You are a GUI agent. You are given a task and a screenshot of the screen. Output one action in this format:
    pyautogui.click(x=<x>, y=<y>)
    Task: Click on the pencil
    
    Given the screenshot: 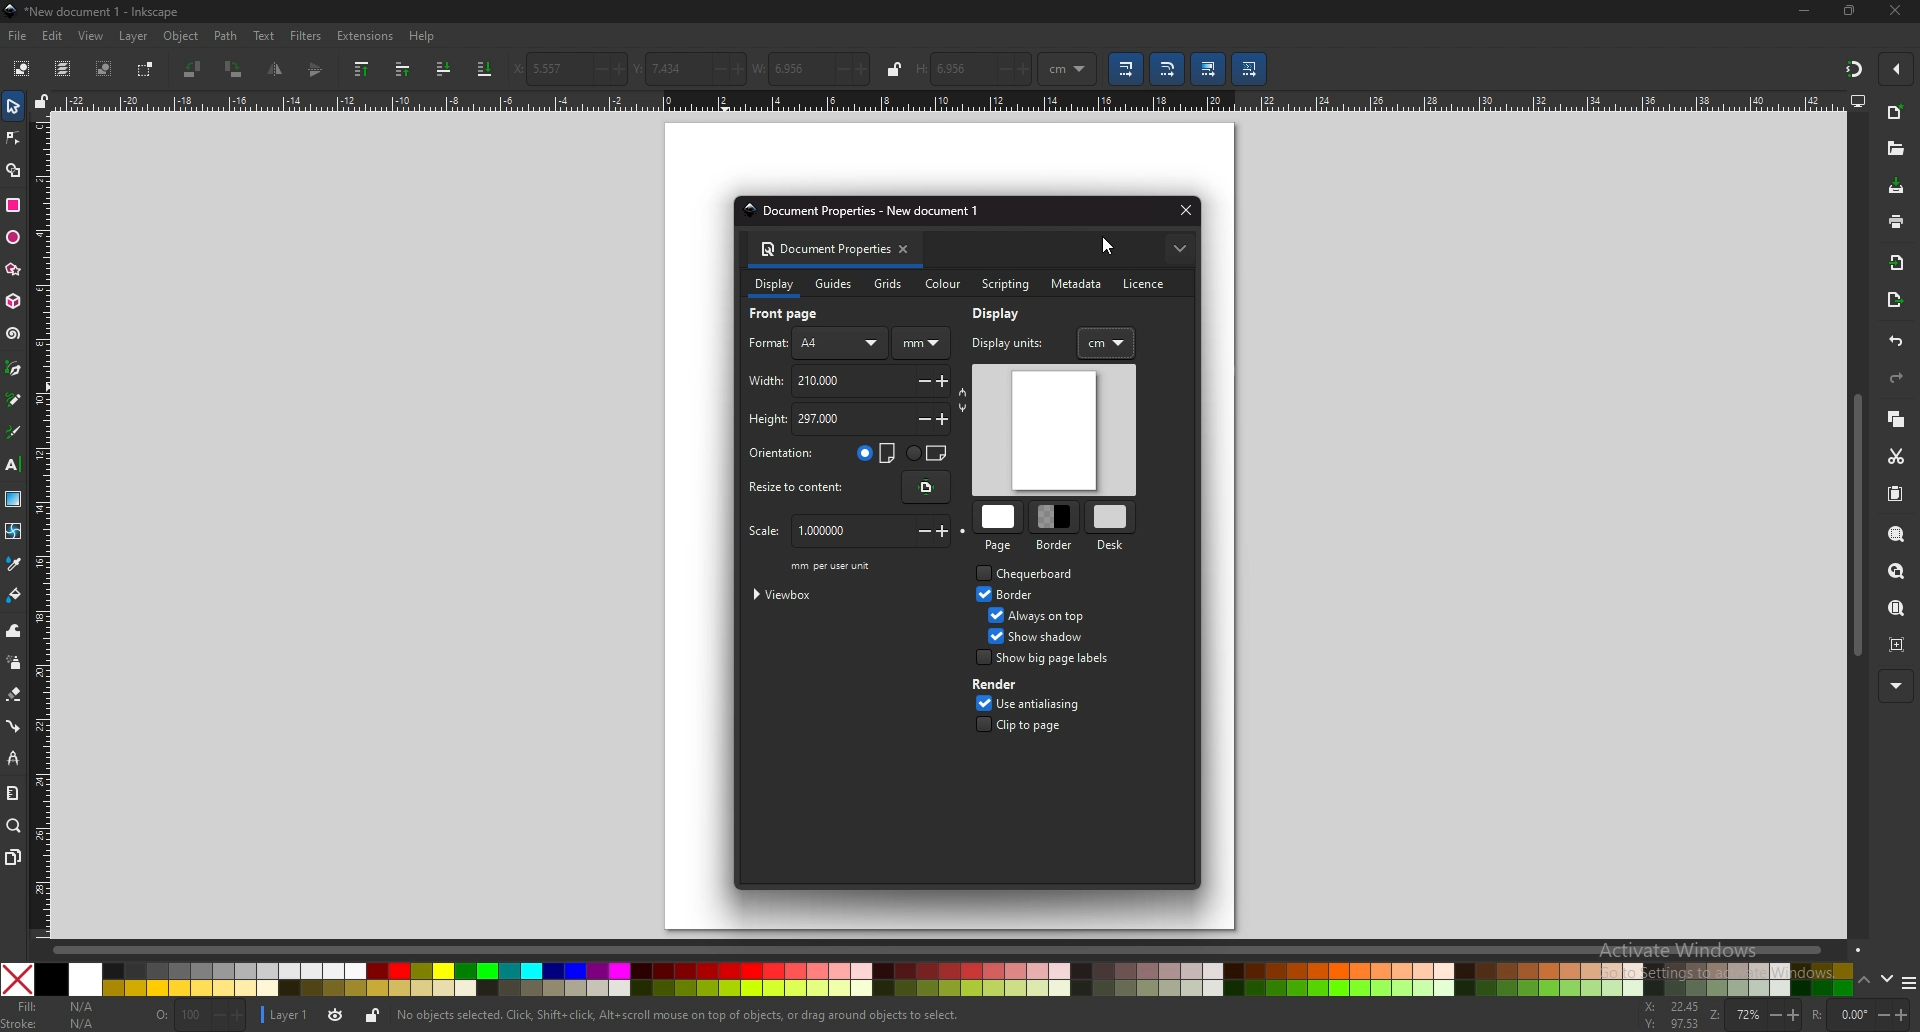 What is the action you would take?
    pyautogui.click(x=13, y=400)
    